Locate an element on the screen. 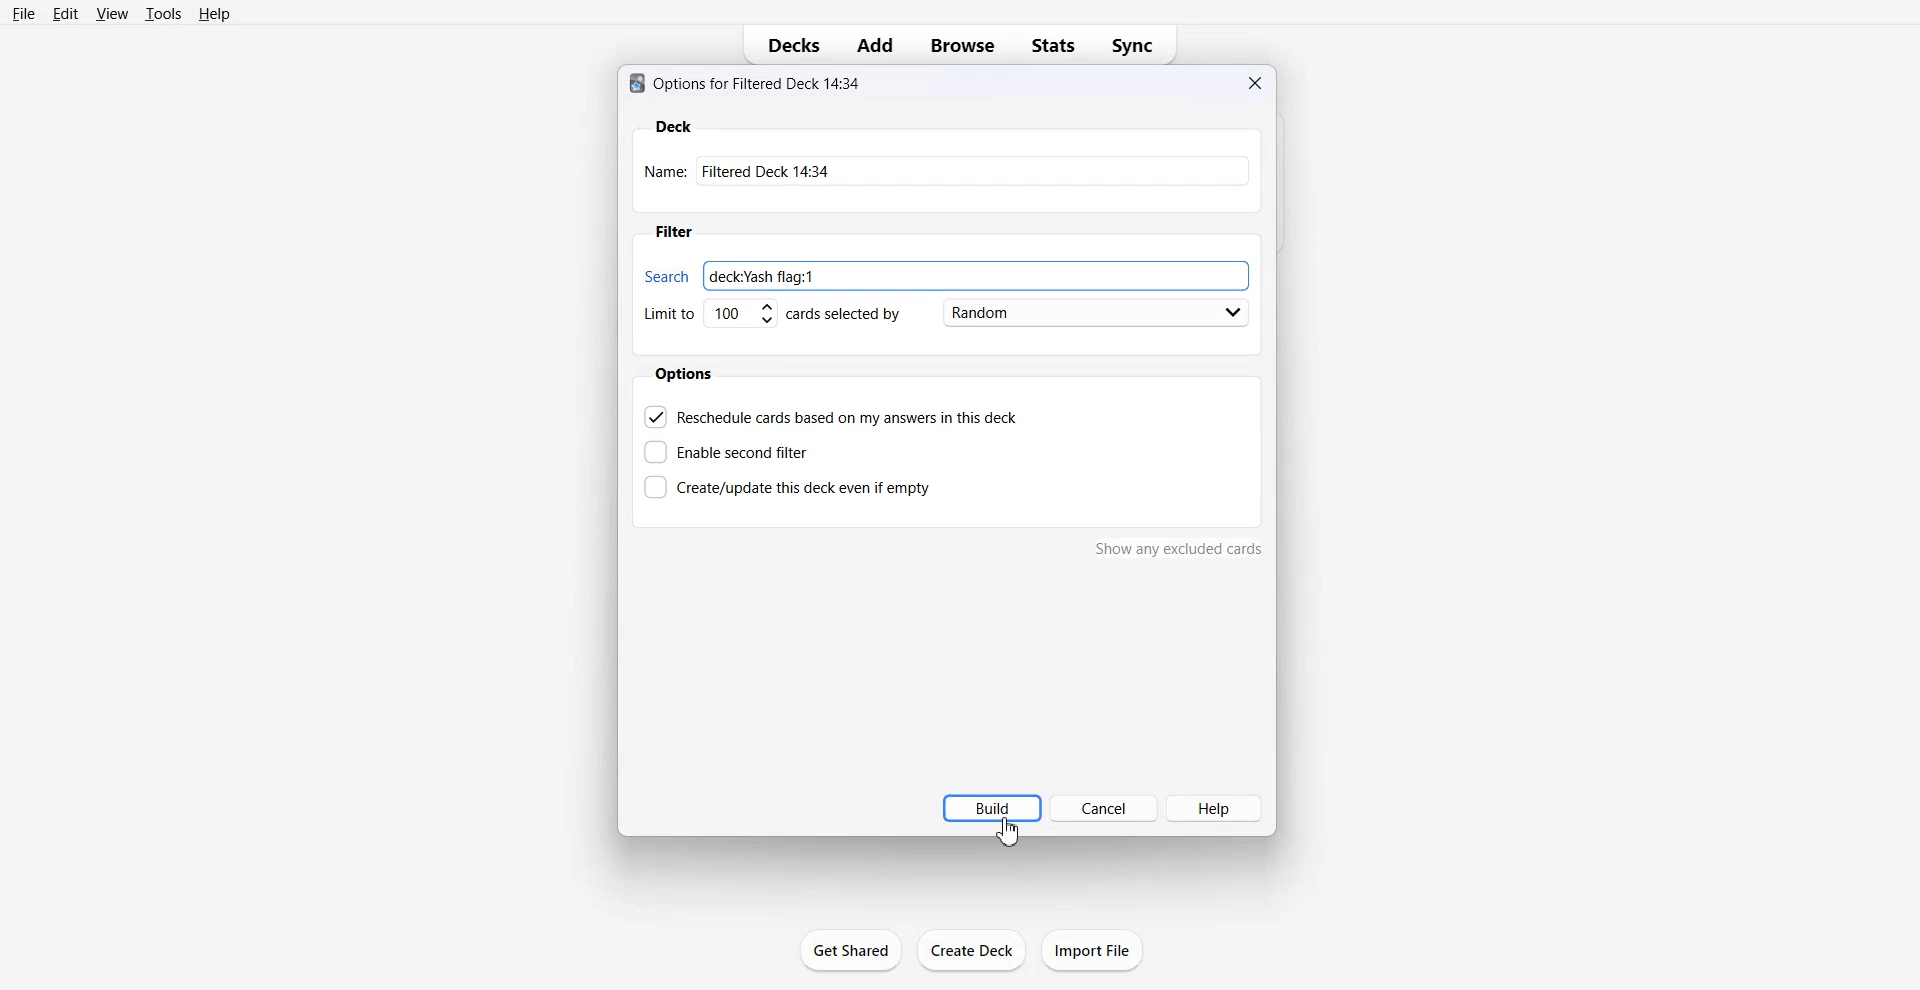  Text 1 is located at coordinates (745, 84).